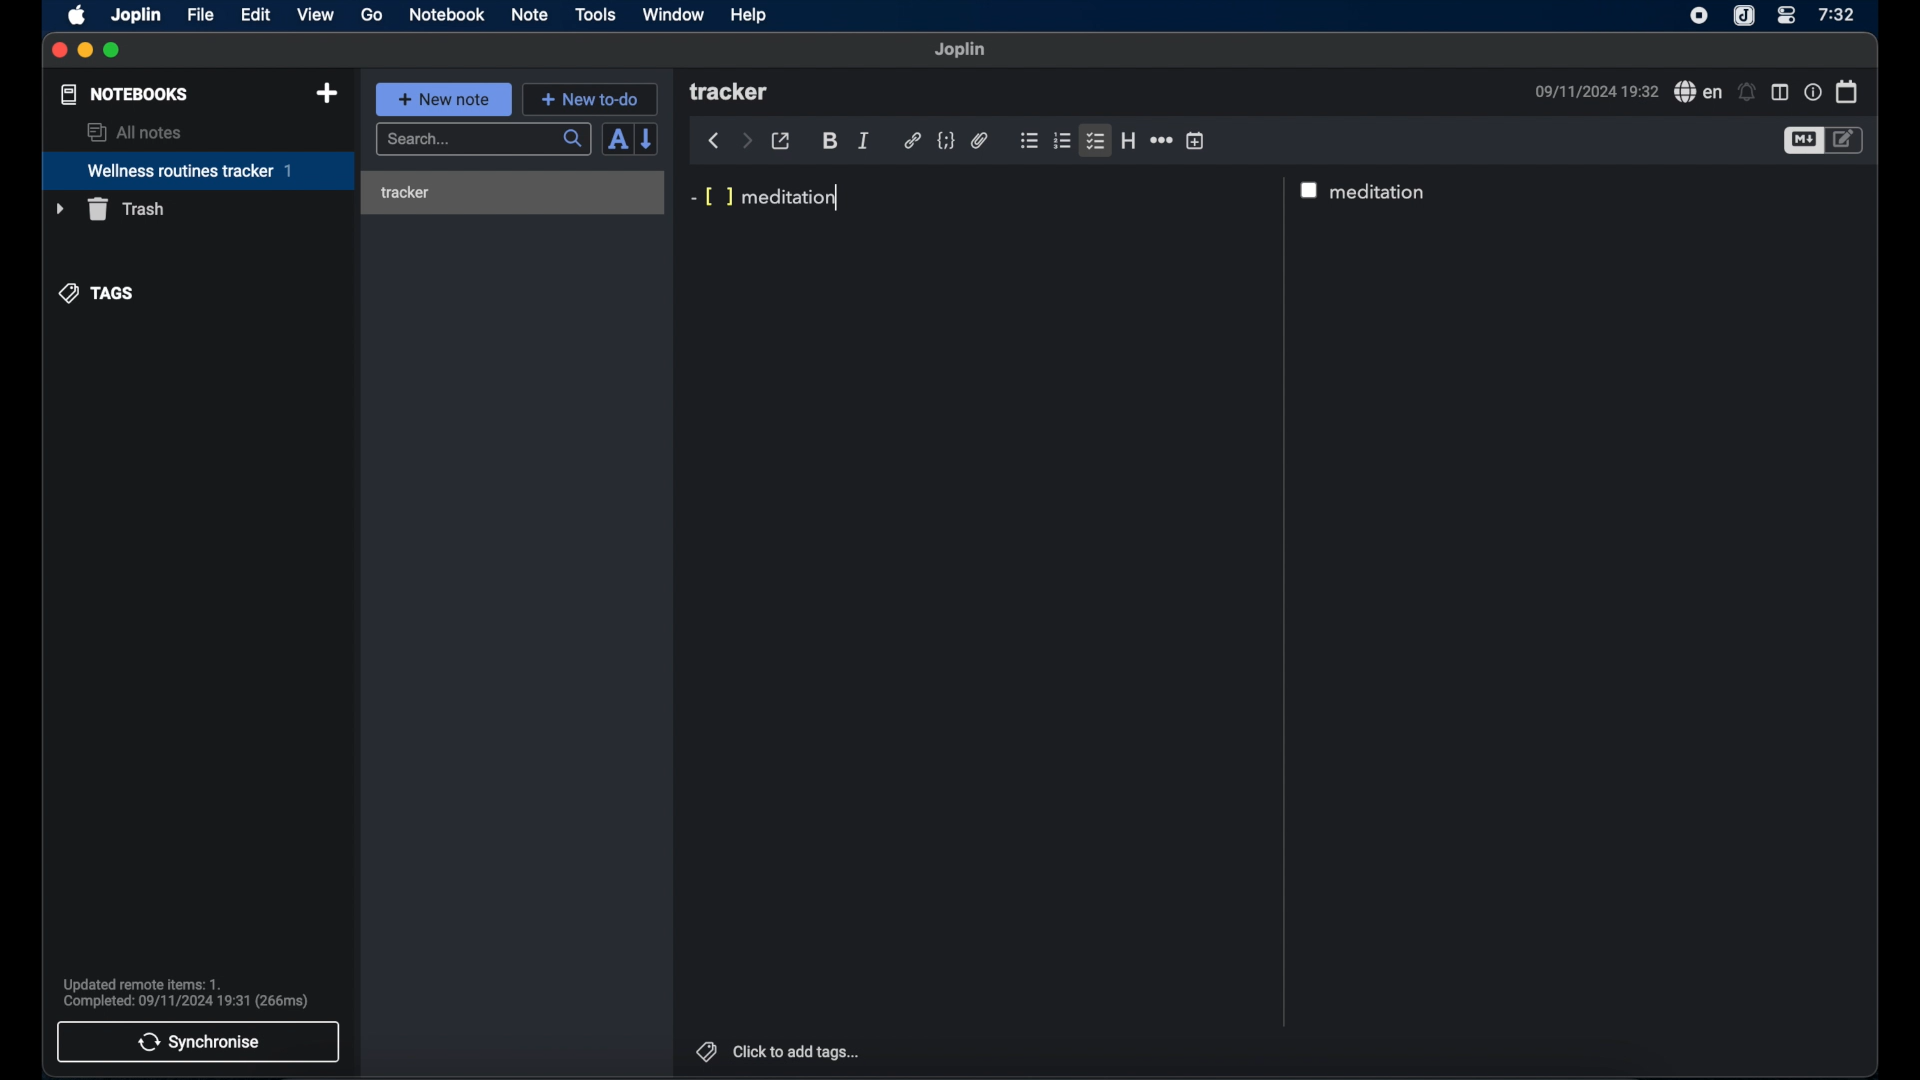 This screenshot has width=1920, height=1080. I want to click on bulleted list, so click(1029, 141).